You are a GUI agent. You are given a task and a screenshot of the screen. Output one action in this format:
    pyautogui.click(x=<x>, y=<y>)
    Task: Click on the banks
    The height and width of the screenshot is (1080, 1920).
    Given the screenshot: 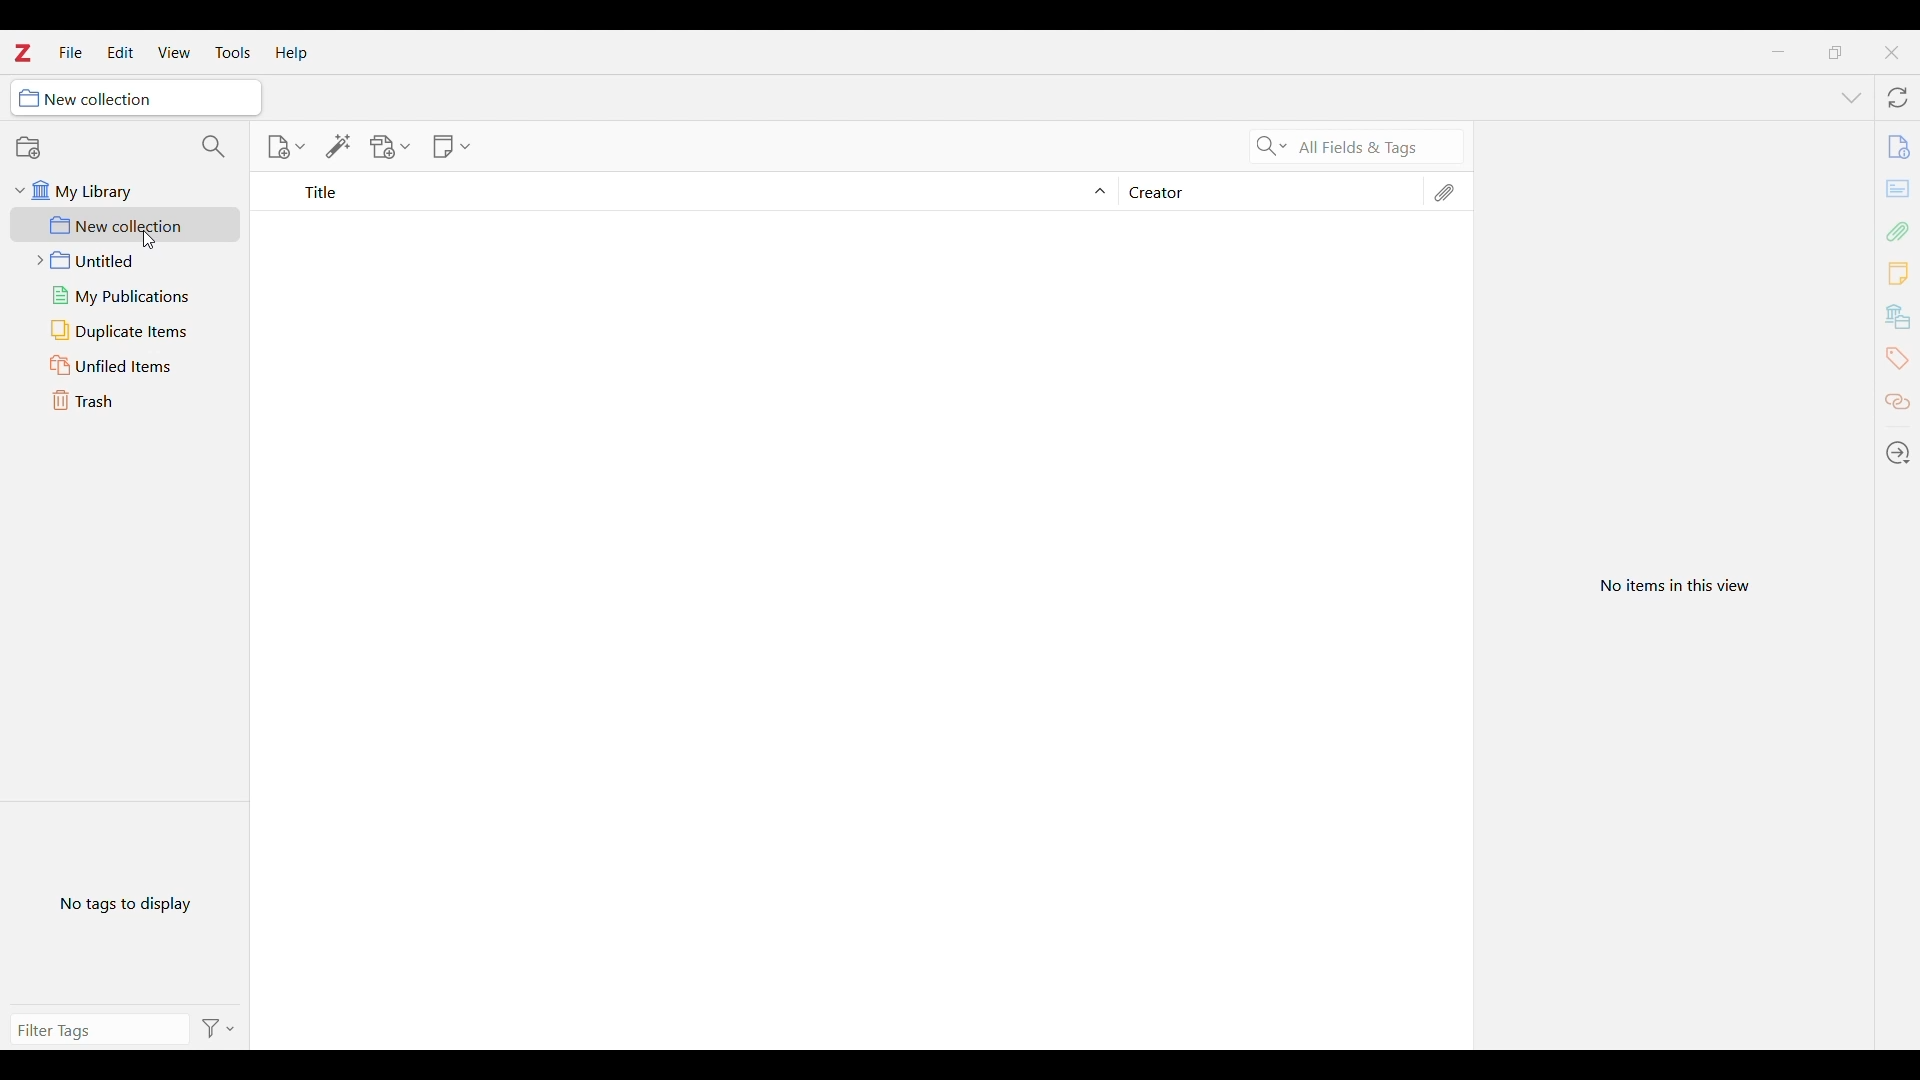 What is the action you would take?
    pyautogui.click(x=1900, y=317)
    